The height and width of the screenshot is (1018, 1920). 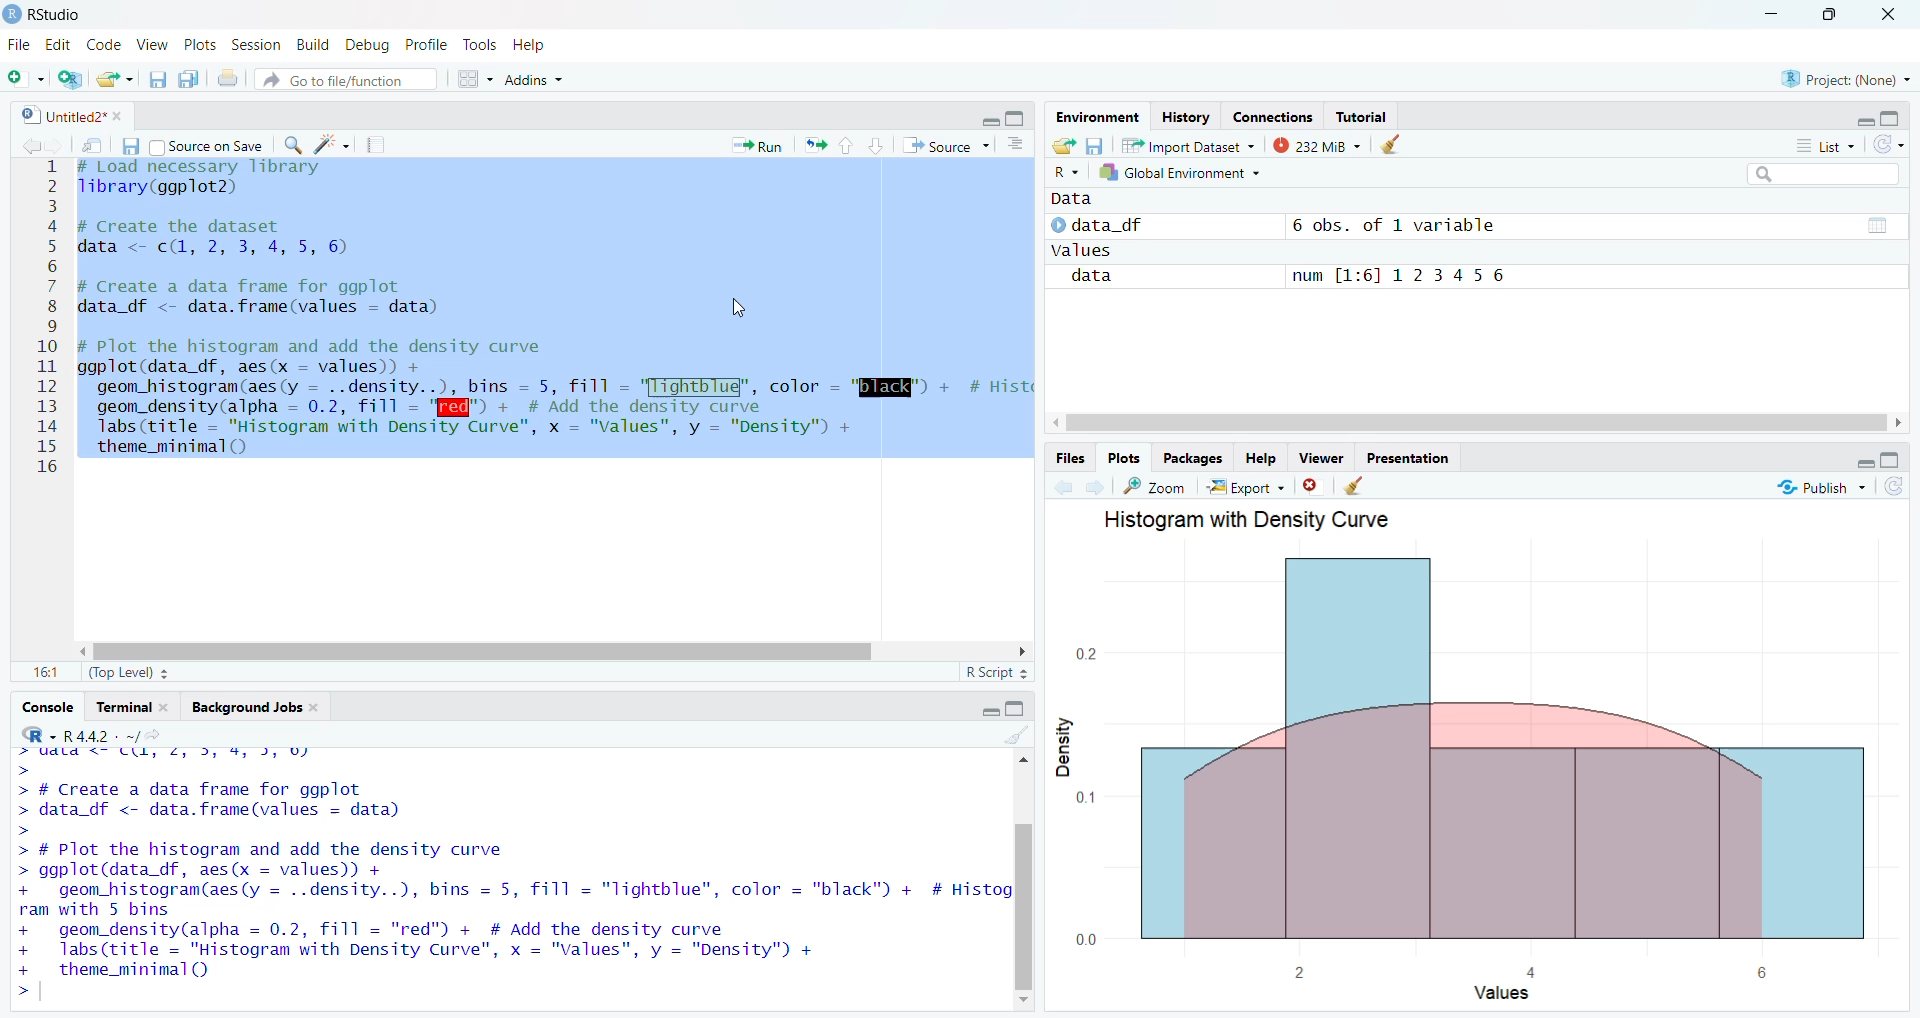 What do you see at coordinates (46, 316) in the screenshot?
I see `line number` at bounding box center [46, 316].